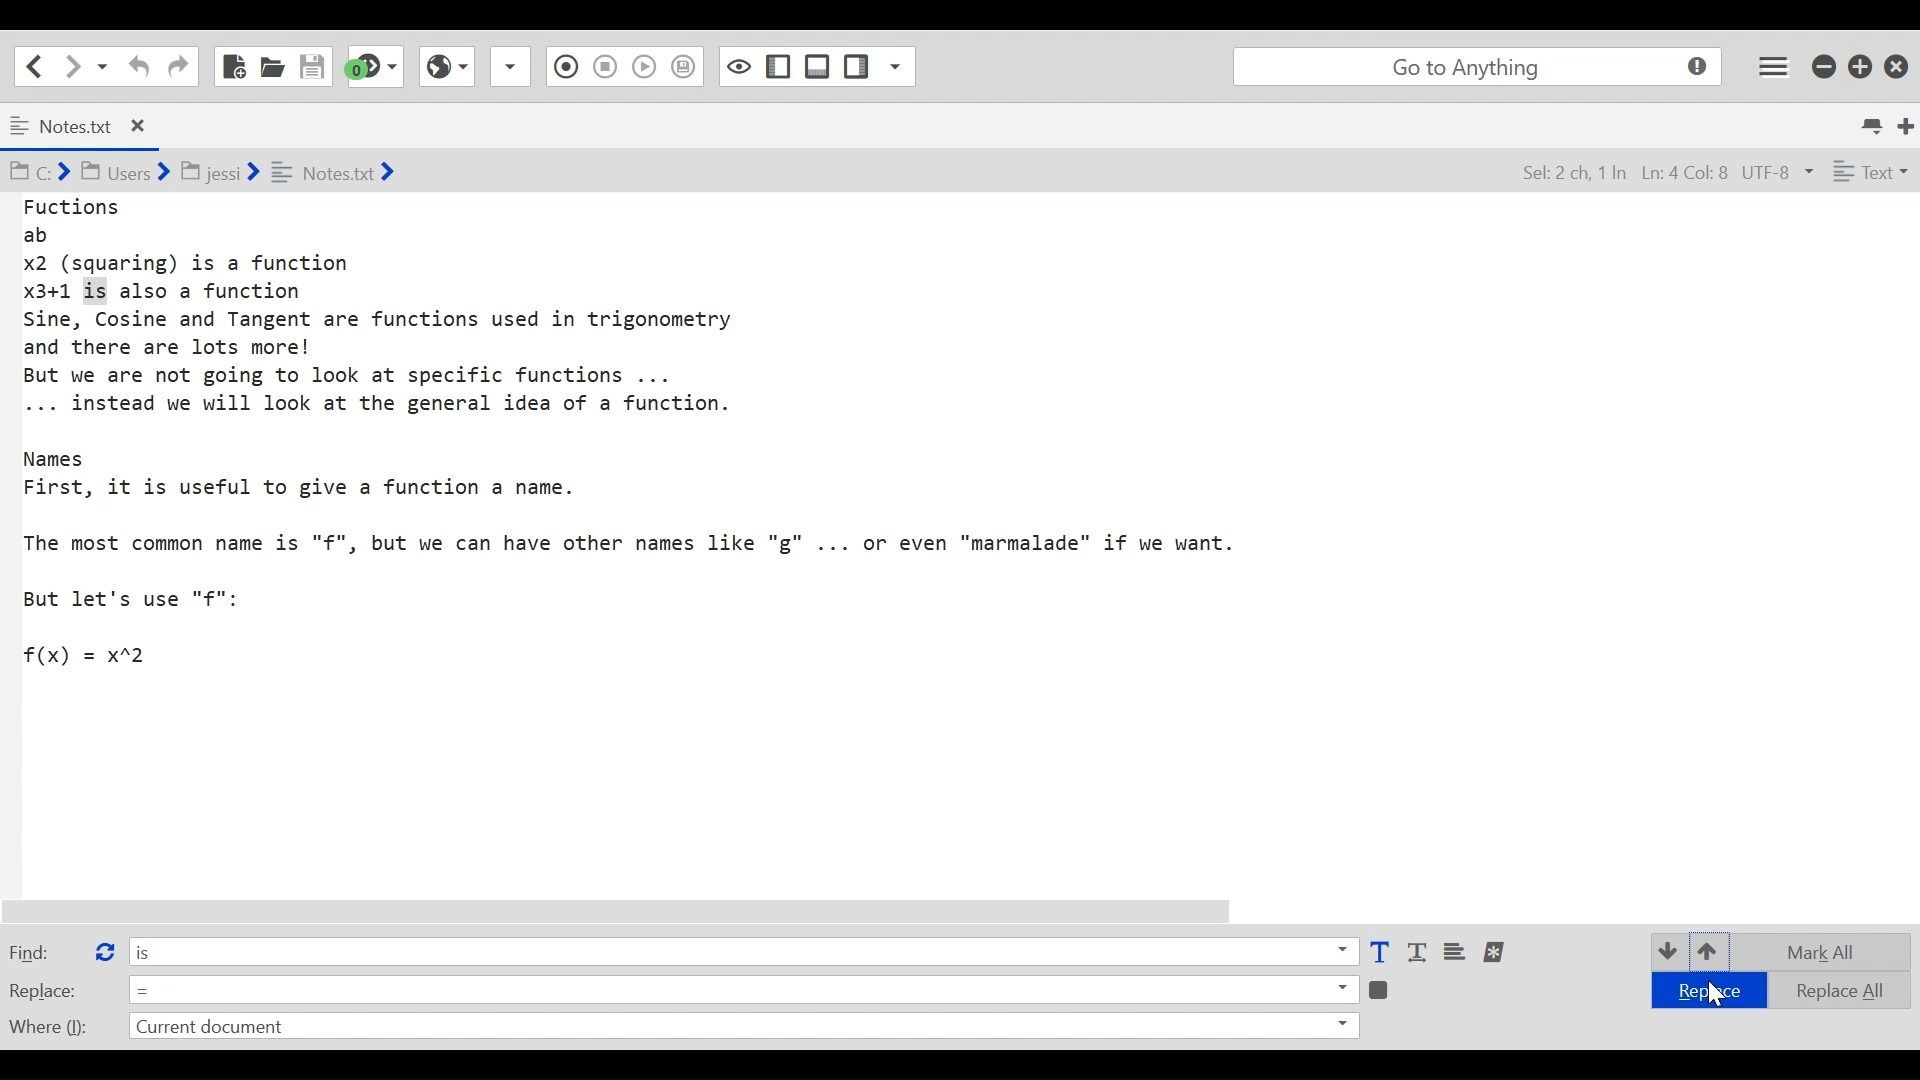 The height and width of the screenshot is (1080, 1920). I want to click on Recent locations, so click(103, 65).